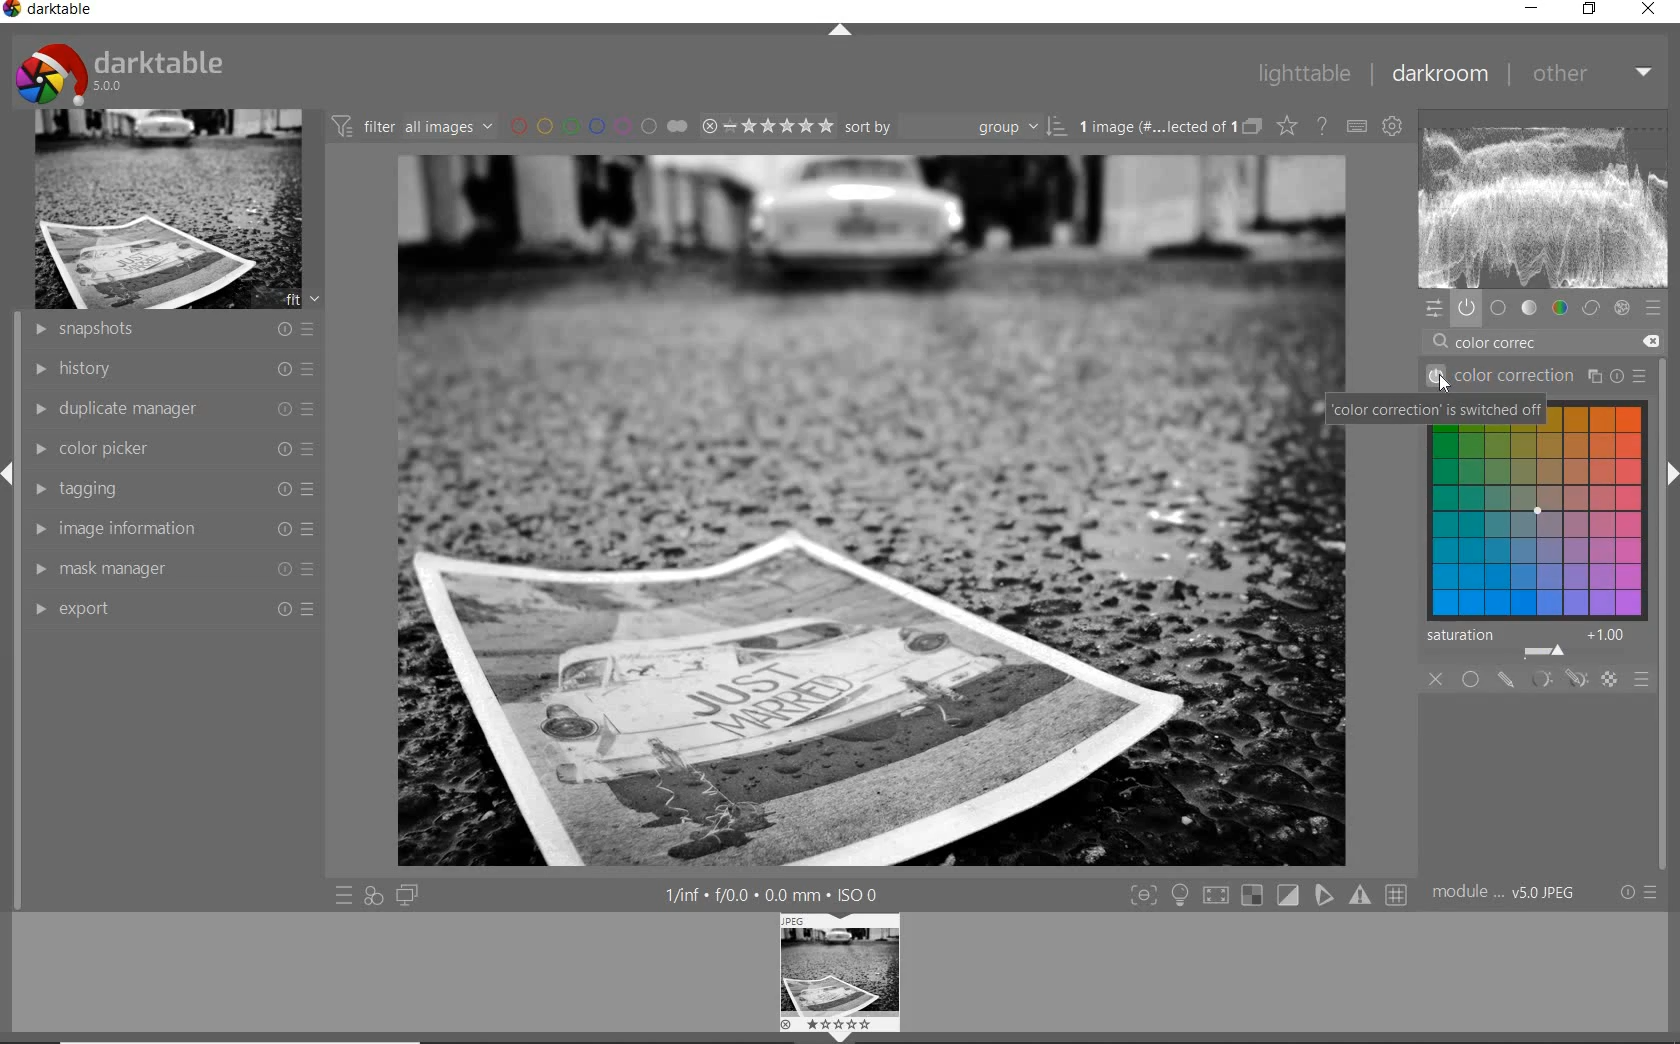 Image resolution: width=1680 pixels, height=1044 pixels. Describe the element at coordinates (764, 126) in the screenshot. I see `selected image range rating` at that location.